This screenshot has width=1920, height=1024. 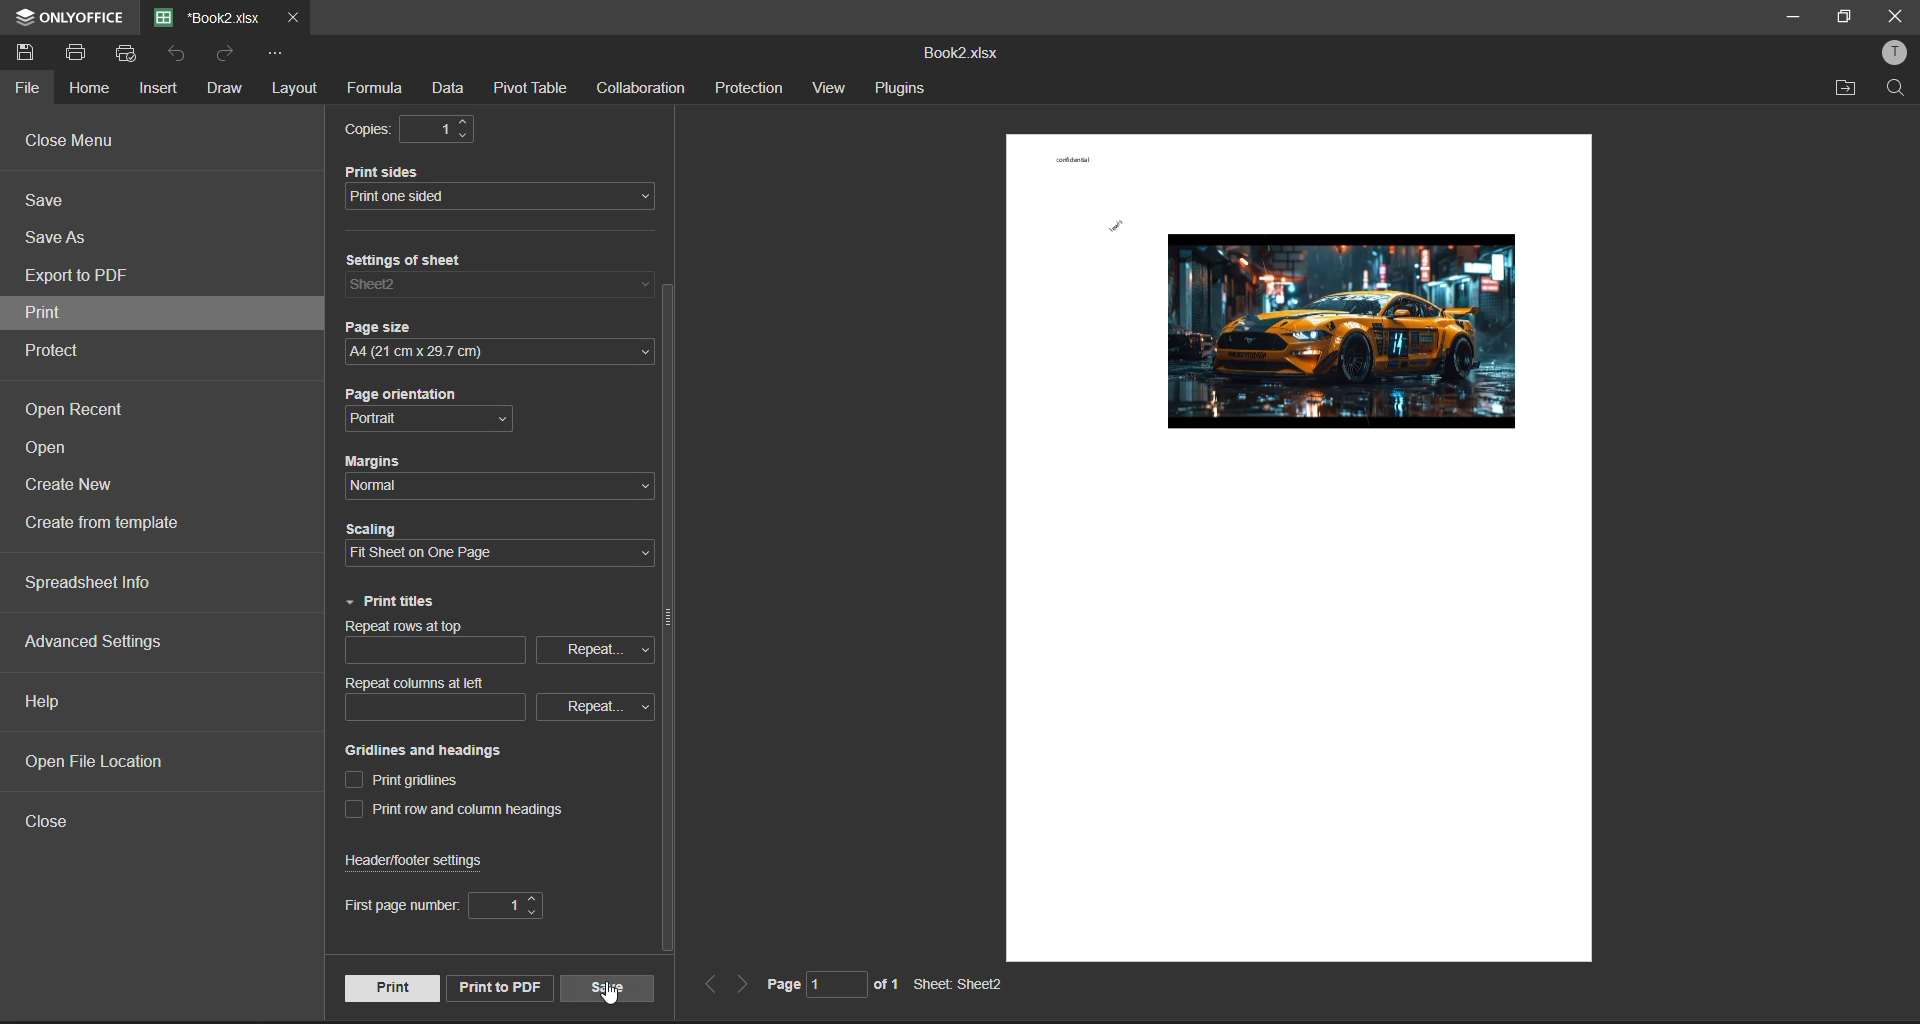 What do you see at coordinates (93, 86) in the screenshot?
I see `home` at bounding box center [93, 86].